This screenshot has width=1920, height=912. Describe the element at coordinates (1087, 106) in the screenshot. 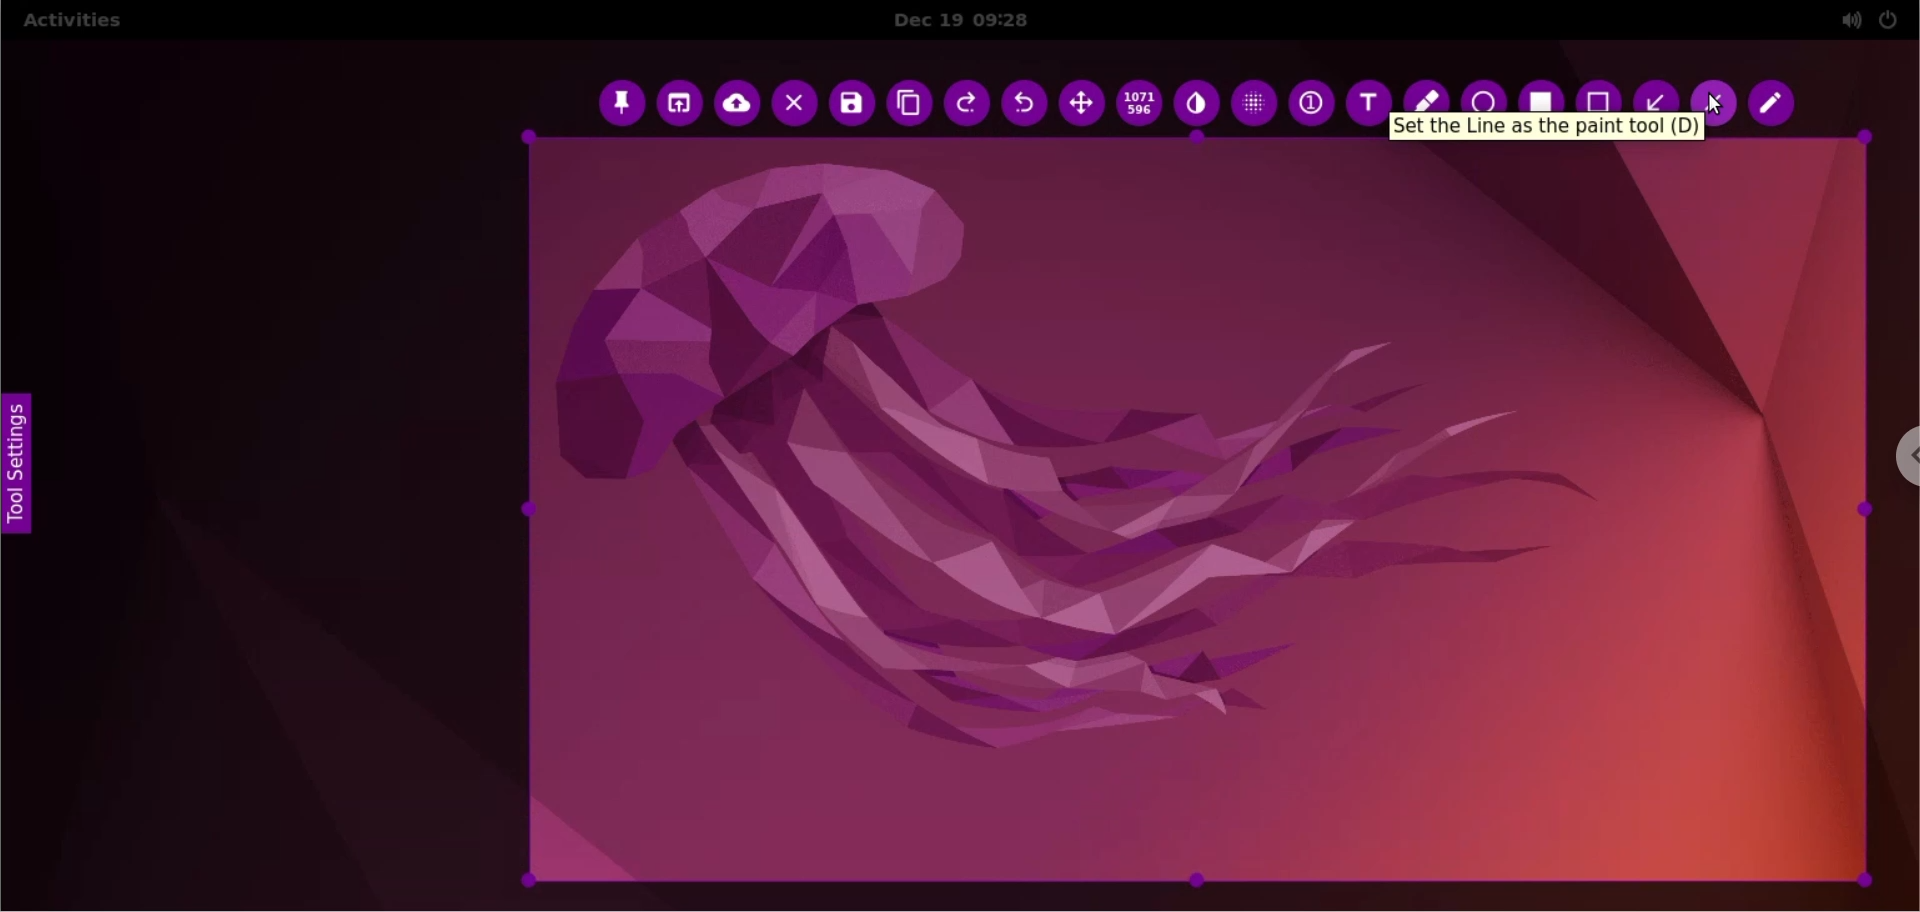

I see `move selection` at that location.